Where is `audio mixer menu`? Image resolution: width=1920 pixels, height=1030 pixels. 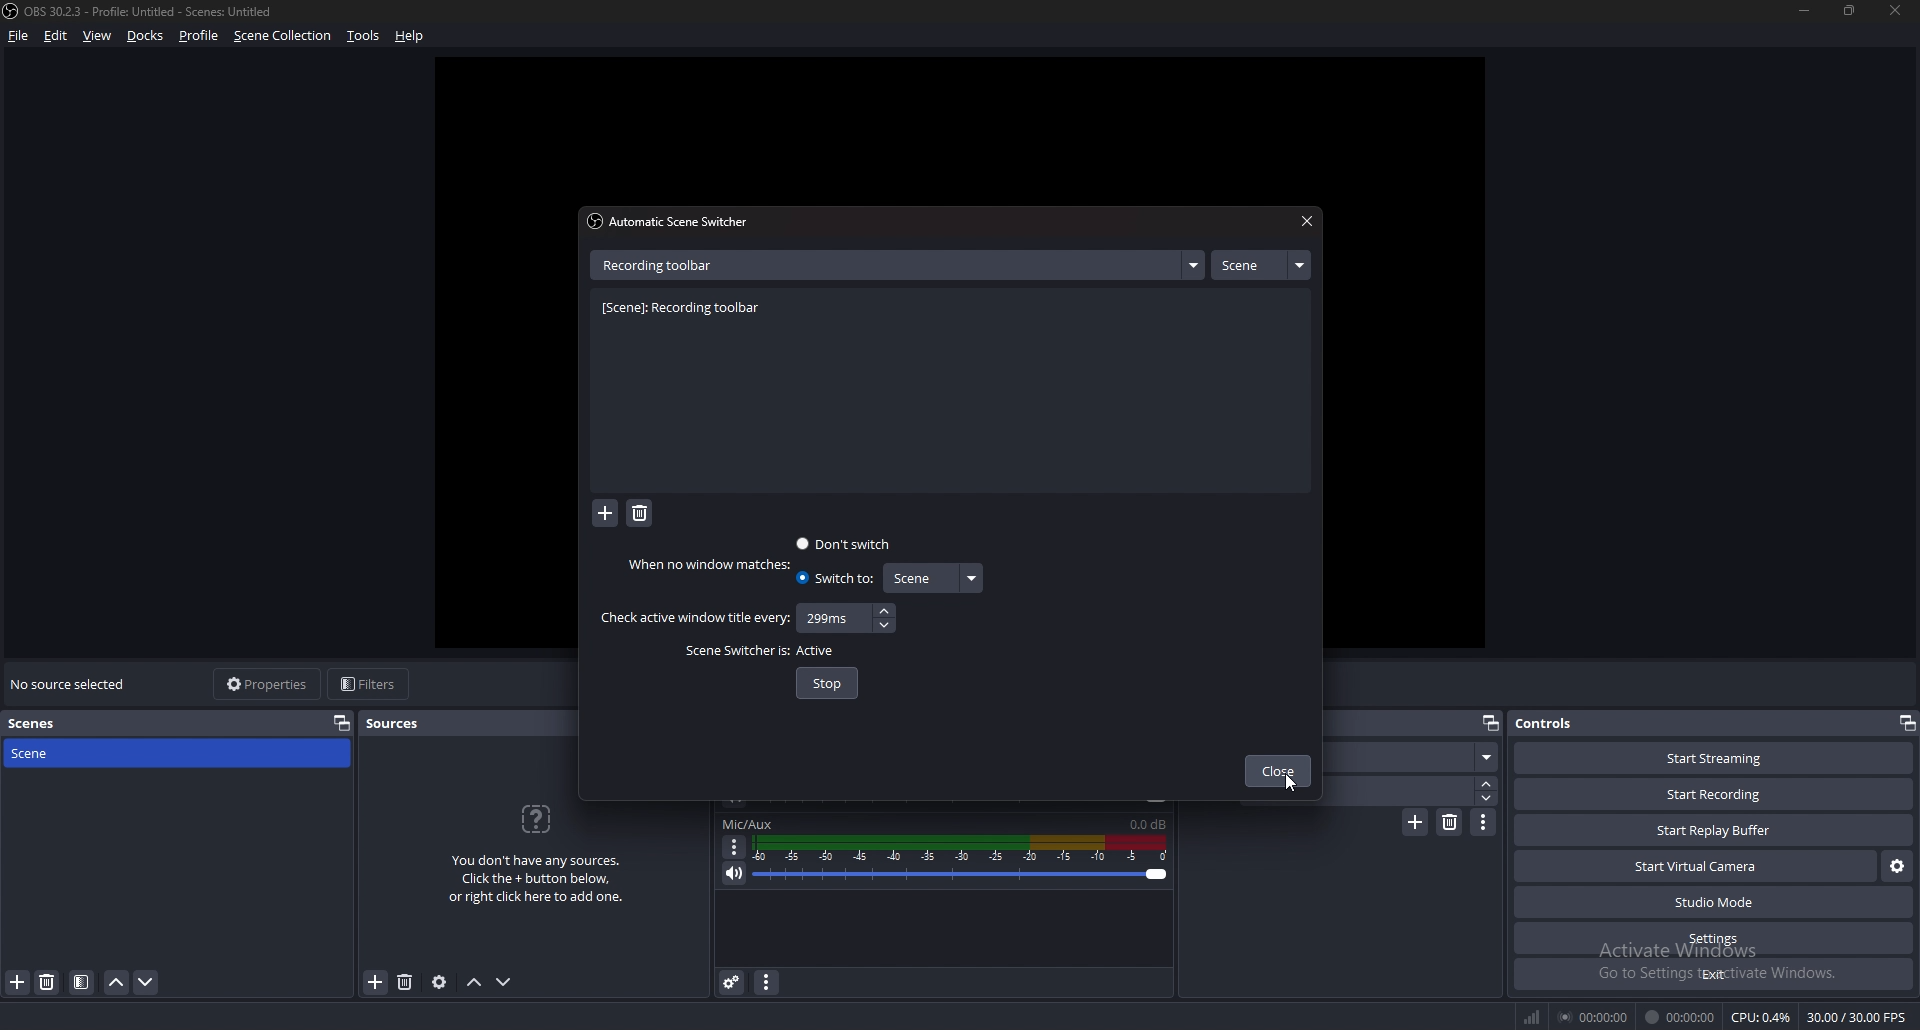
audio mixer menu is located at coordinates (766, 981).